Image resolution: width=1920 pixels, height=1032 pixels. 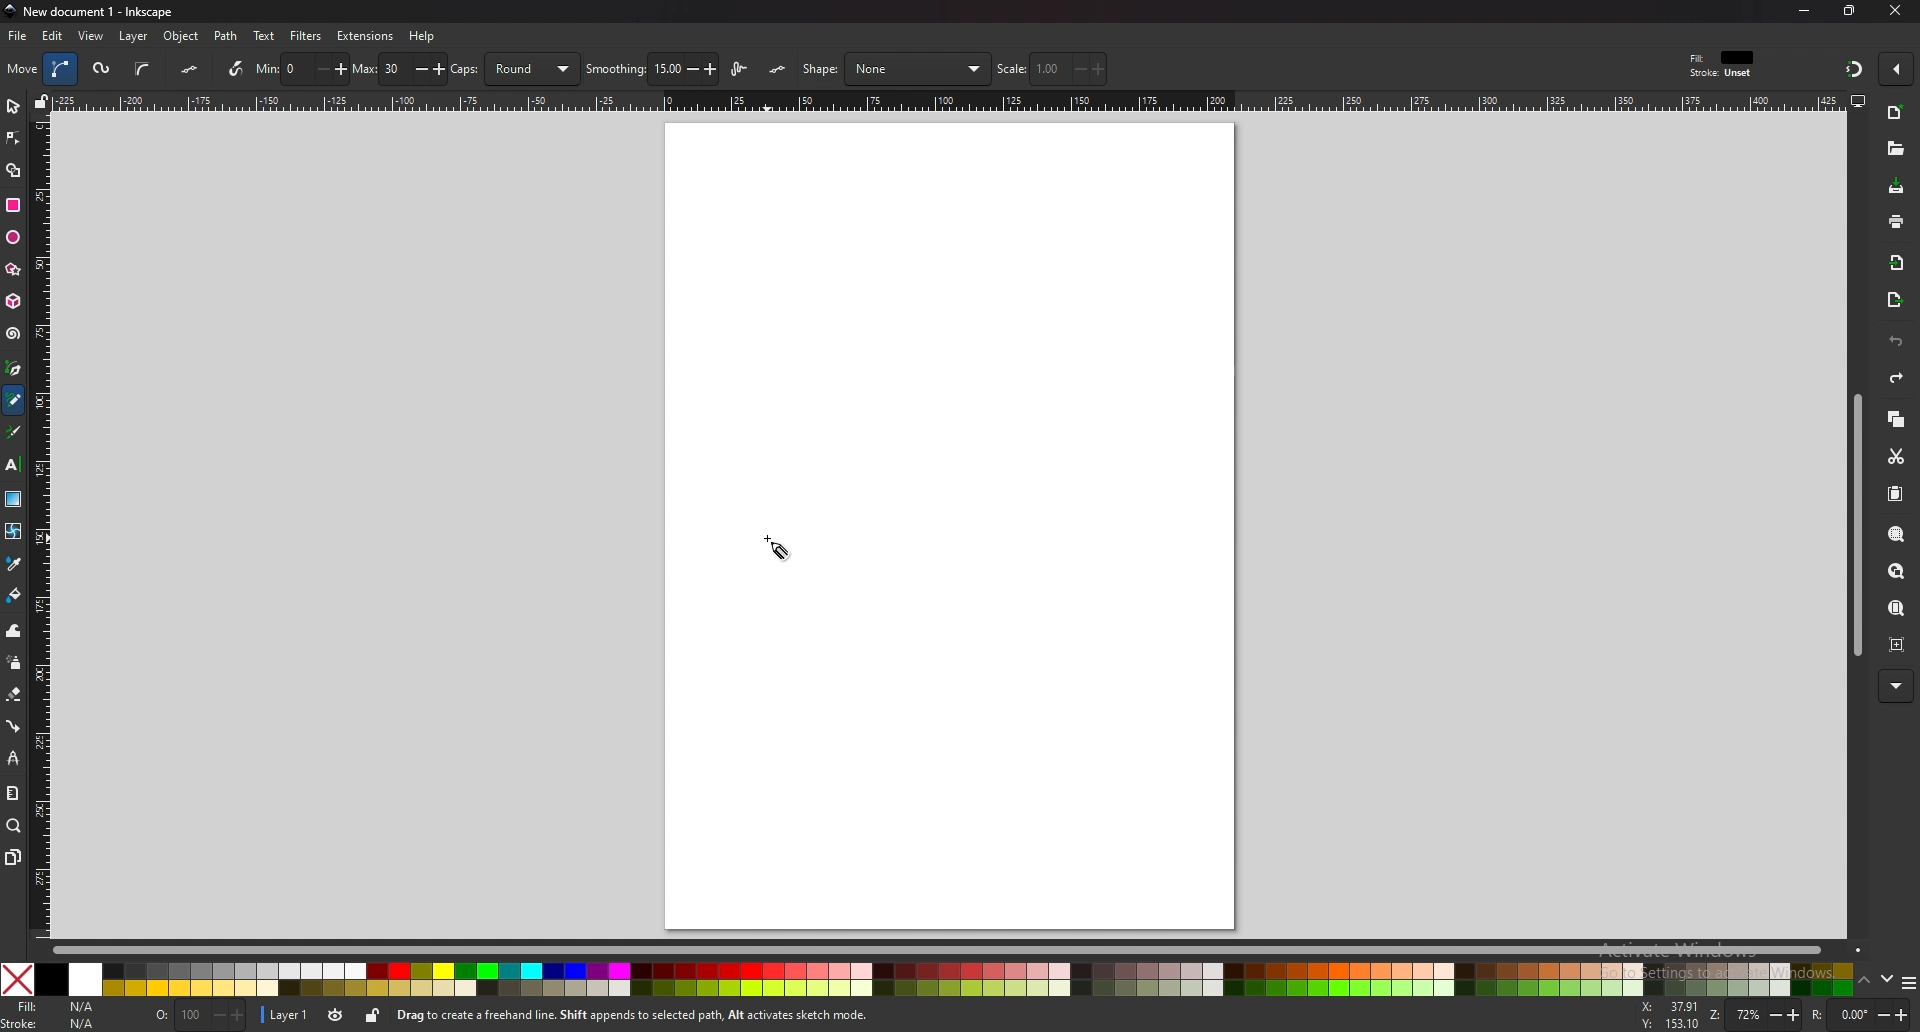 What do you see at coordinates (515, 68) in the screenshot?
I see `caps` at bounding box center [515, 68].